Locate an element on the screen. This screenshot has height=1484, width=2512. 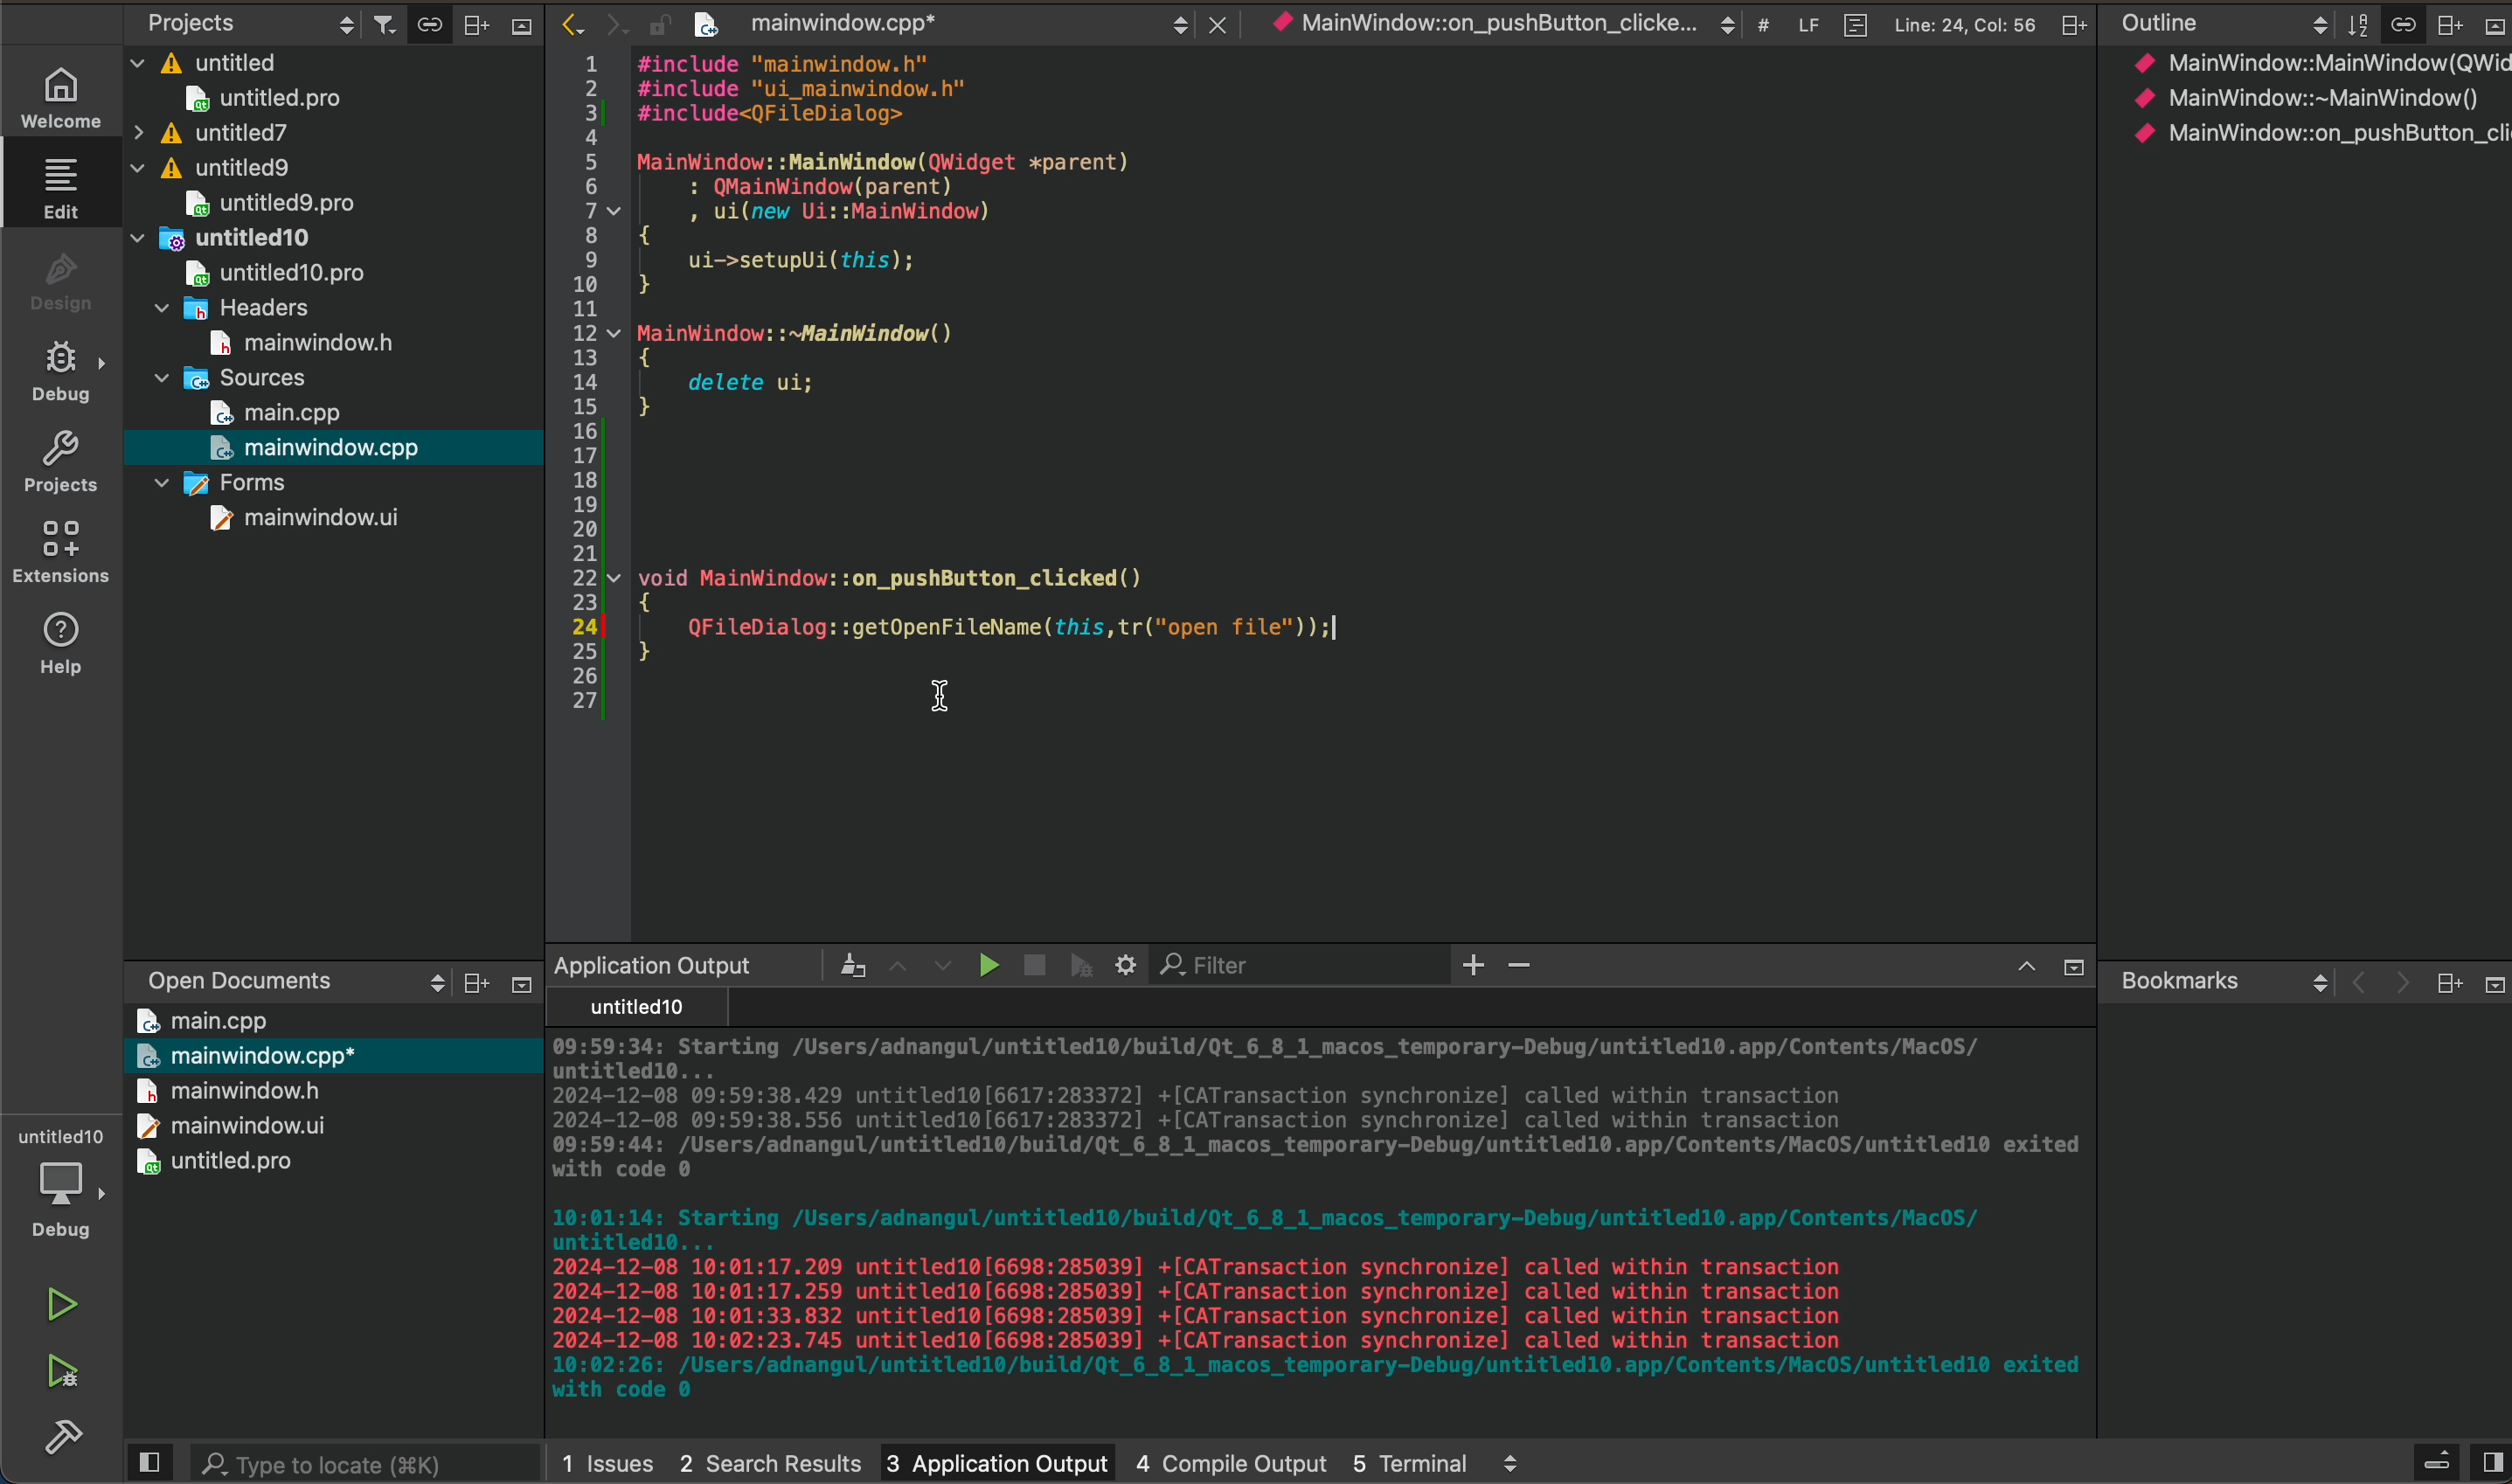
mainwindow.cpp is located at coordinates (320, 447).